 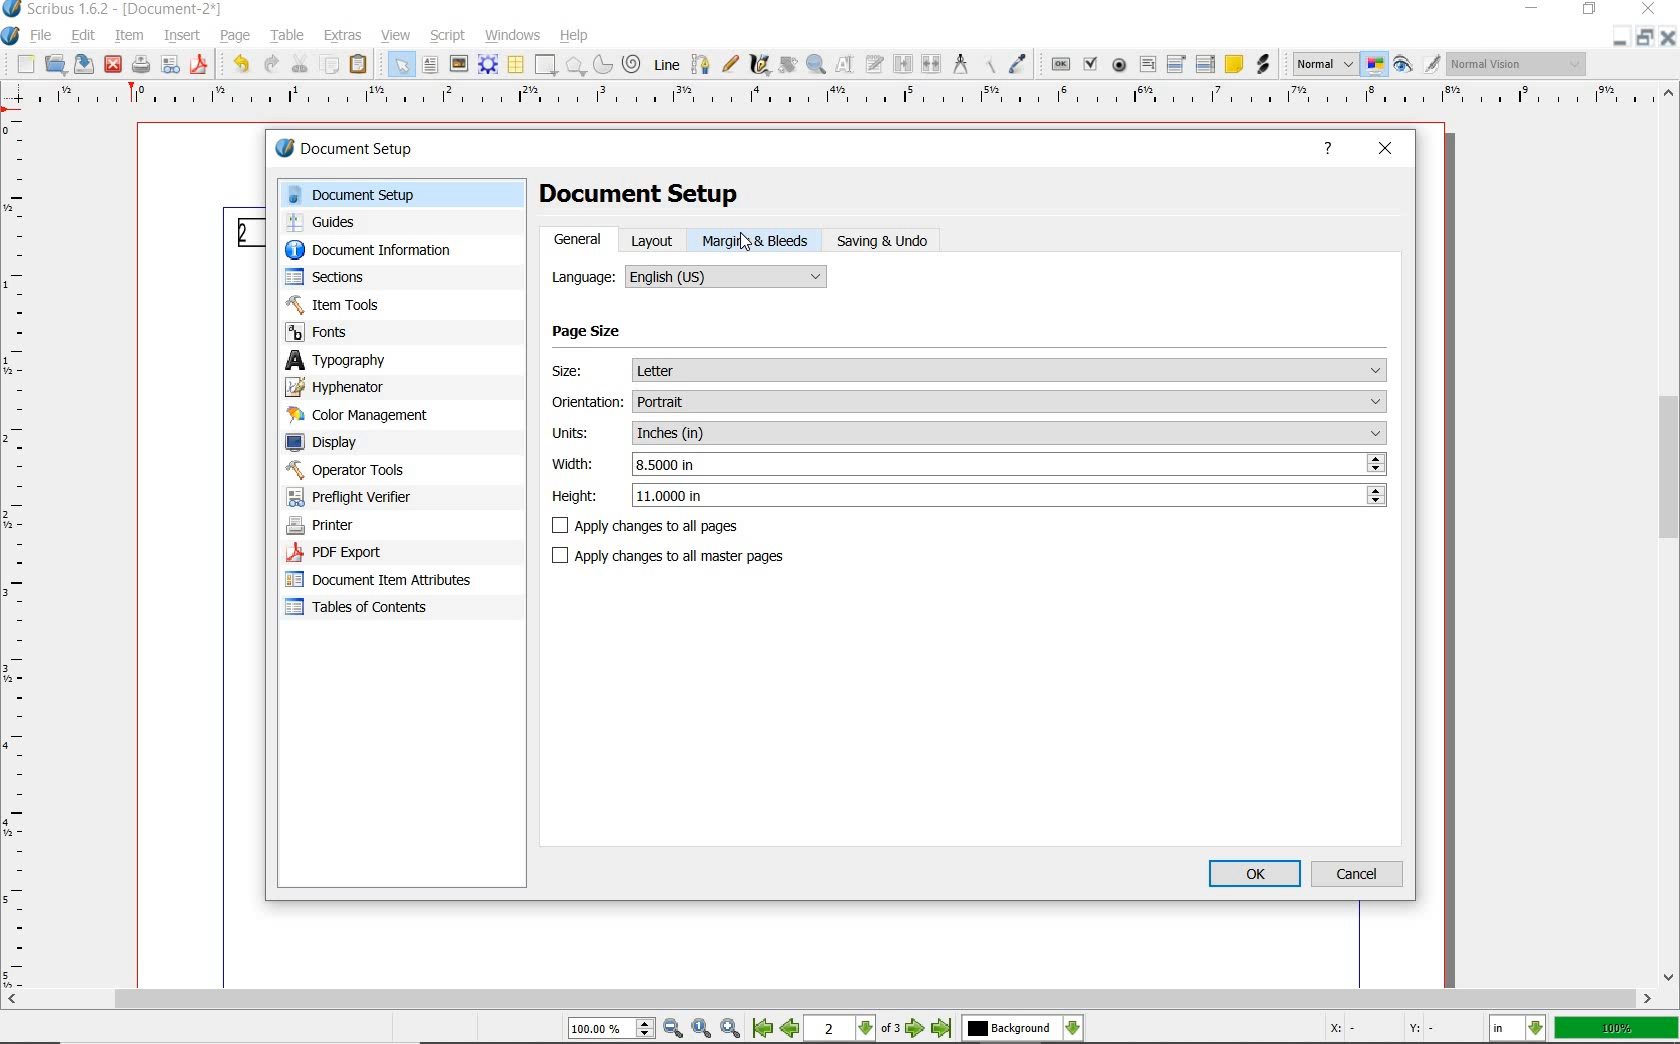 I want to click on page size, so click(x=596, y=333).